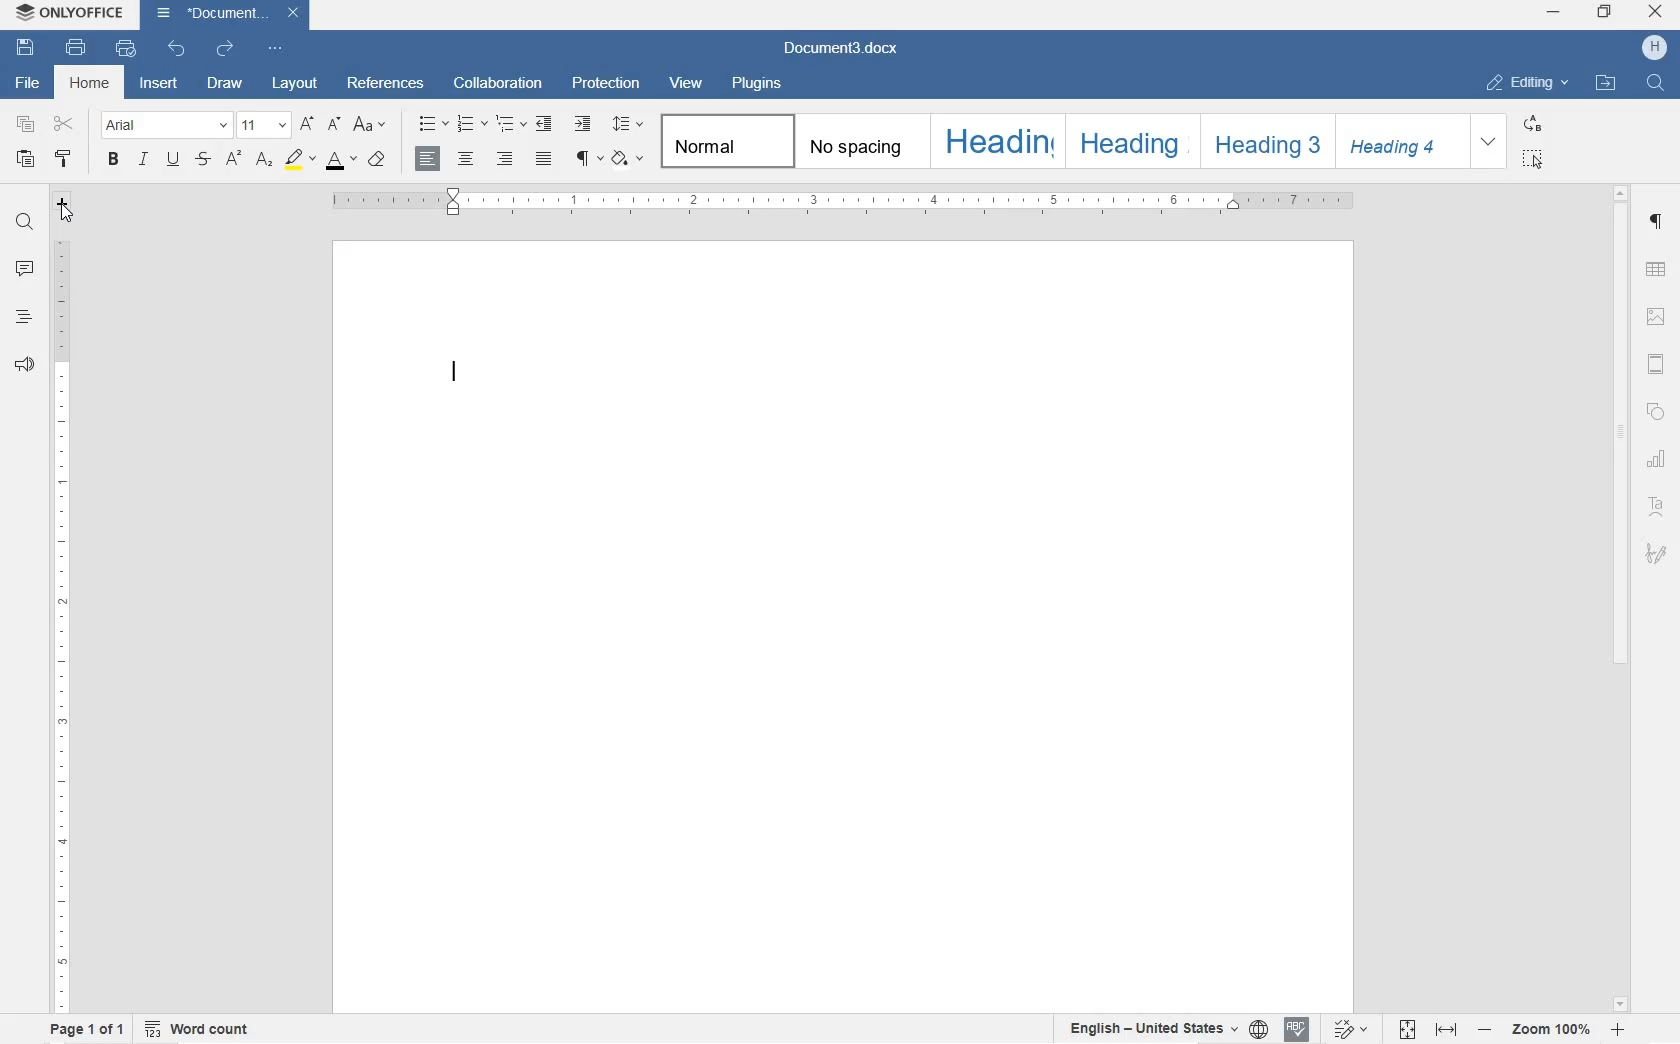 The height and width of the screenshot is (1044, 1680). Describe the element at coordinates (1604, 14) in the screenshot. I see `RESTORE` at that location.